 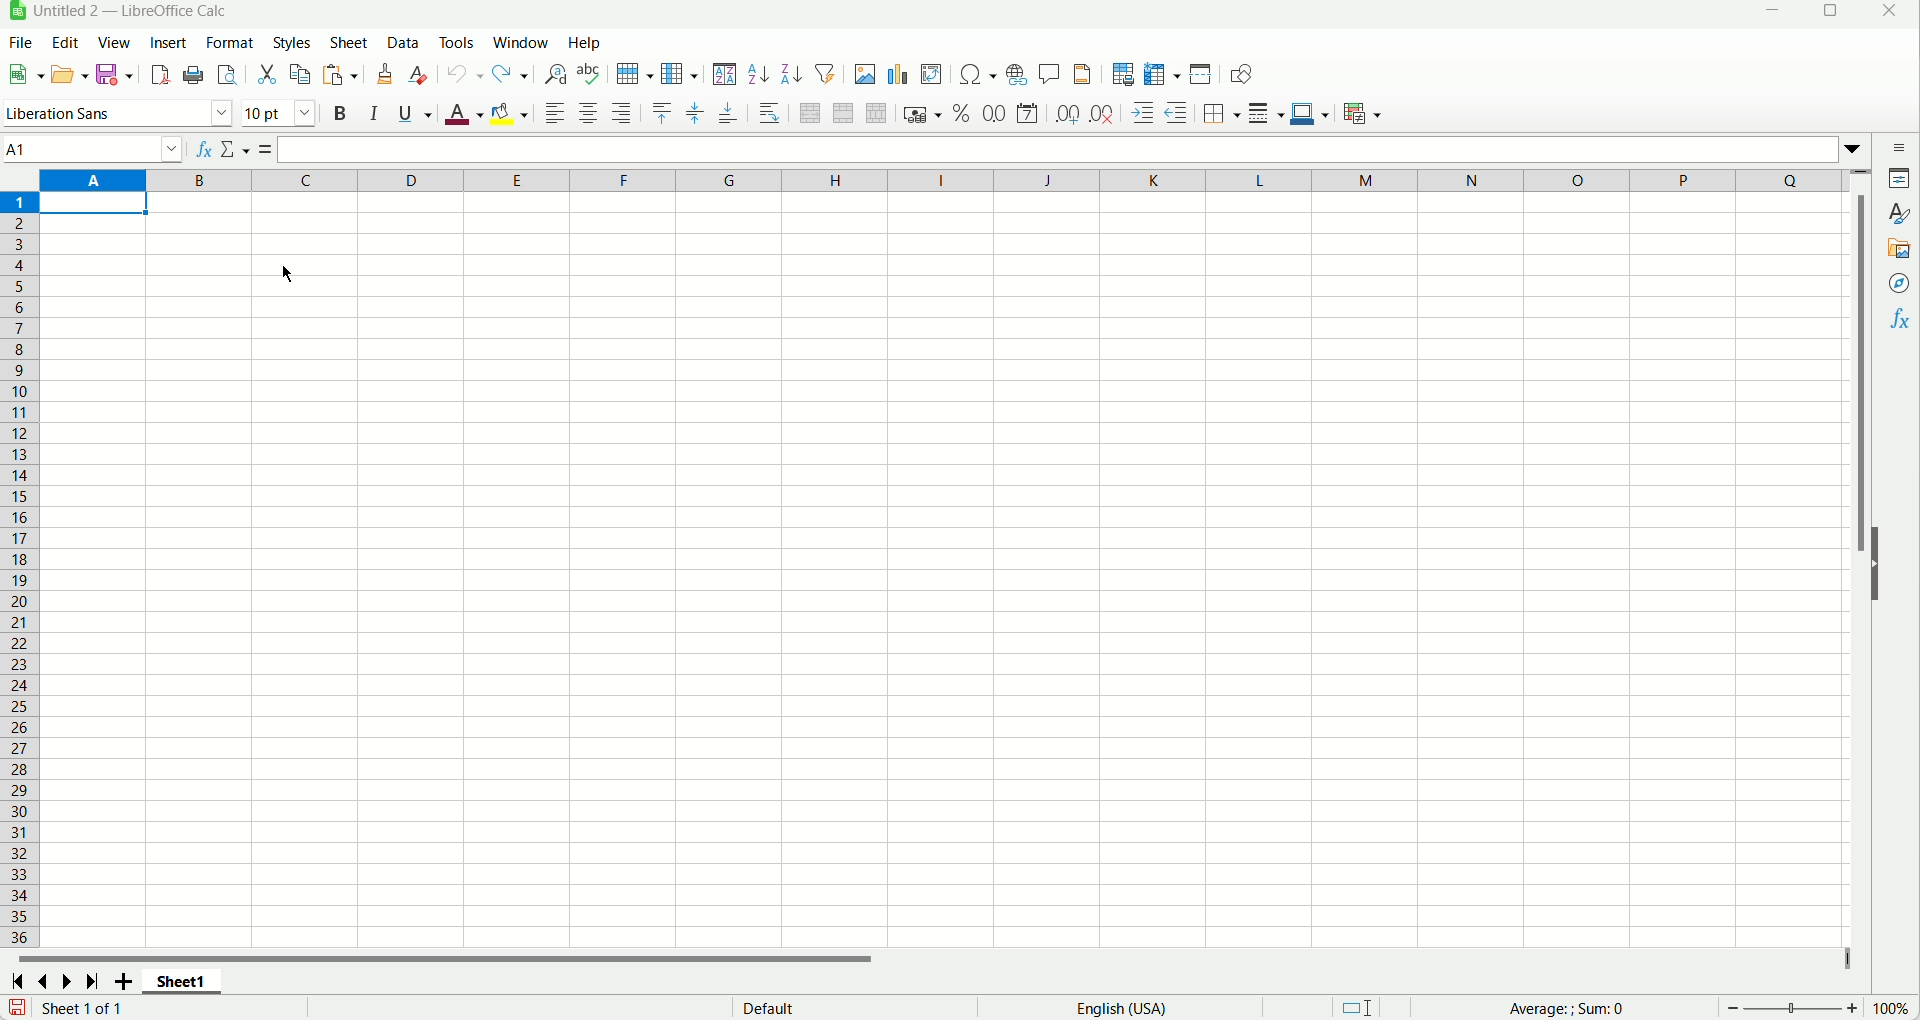 What do you see at coordinates (1026, 113) in the screenshot?
I see `Format as date` at bounding box center [1026, 113].